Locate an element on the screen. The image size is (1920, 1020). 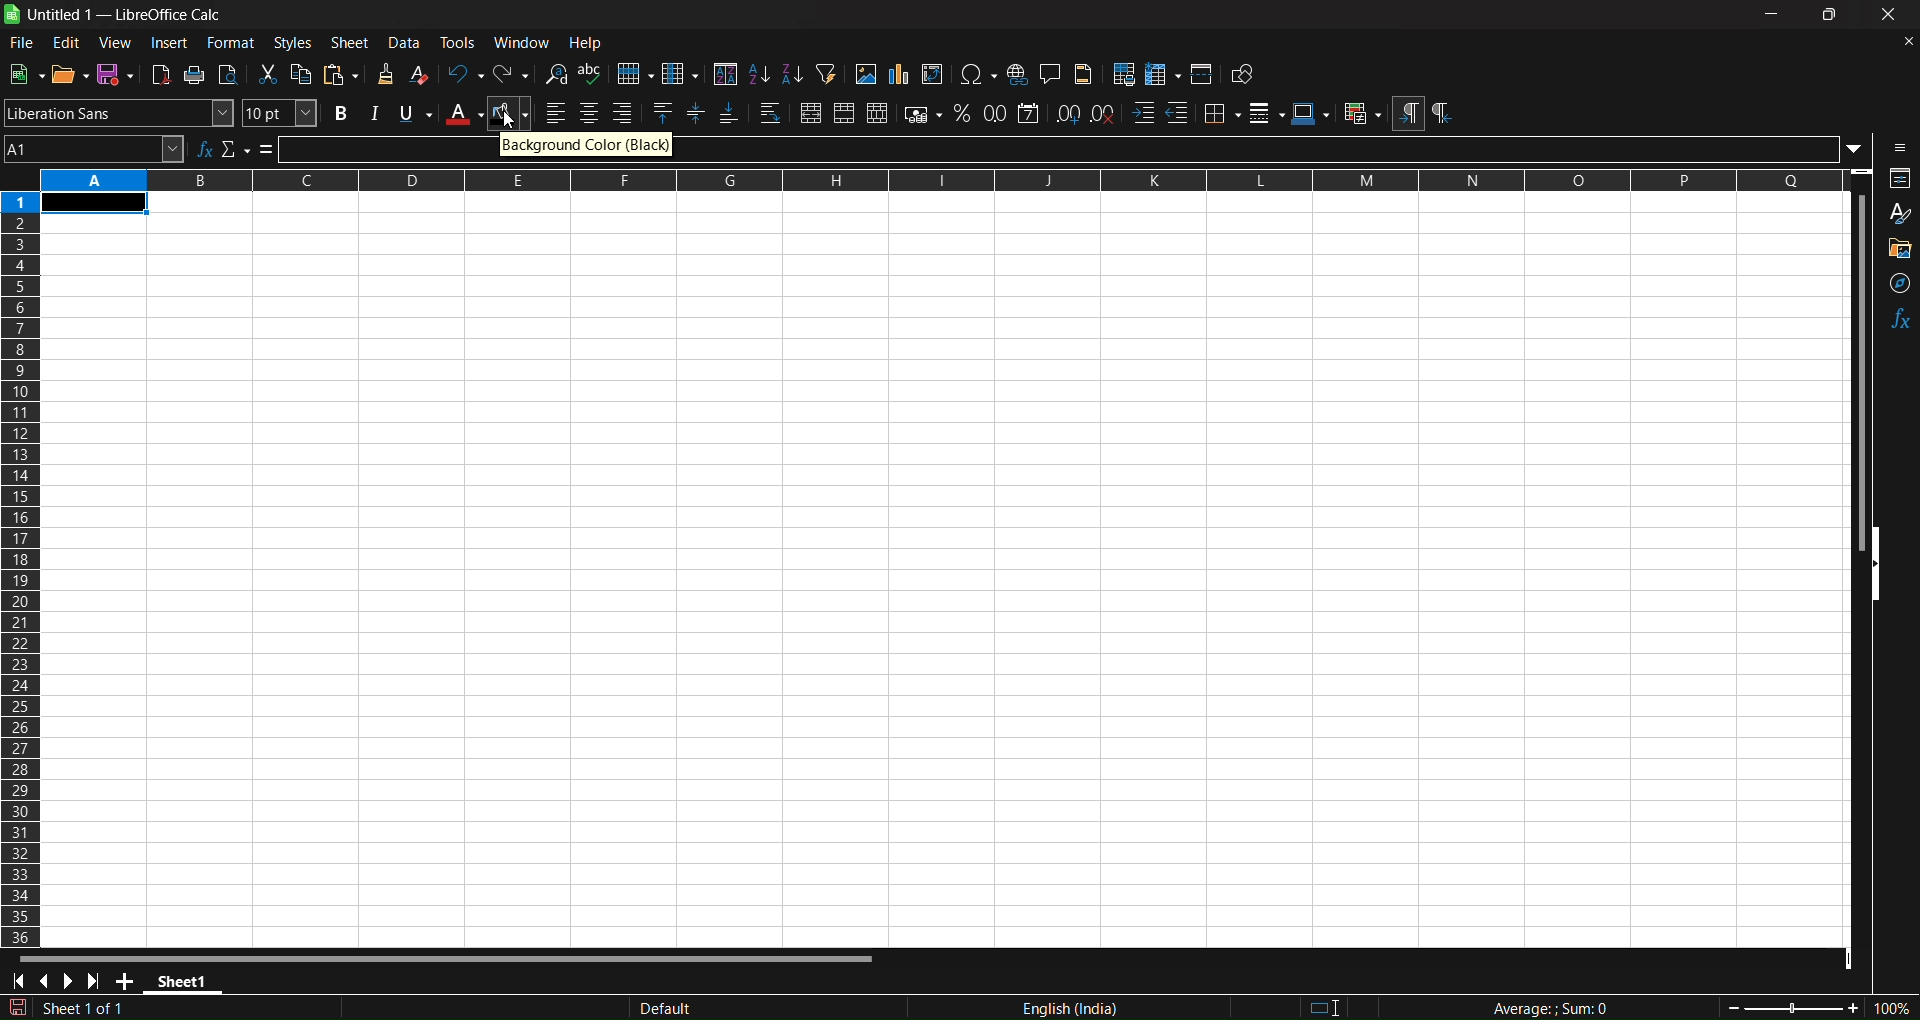
italic is located at coordinates (375, 111).